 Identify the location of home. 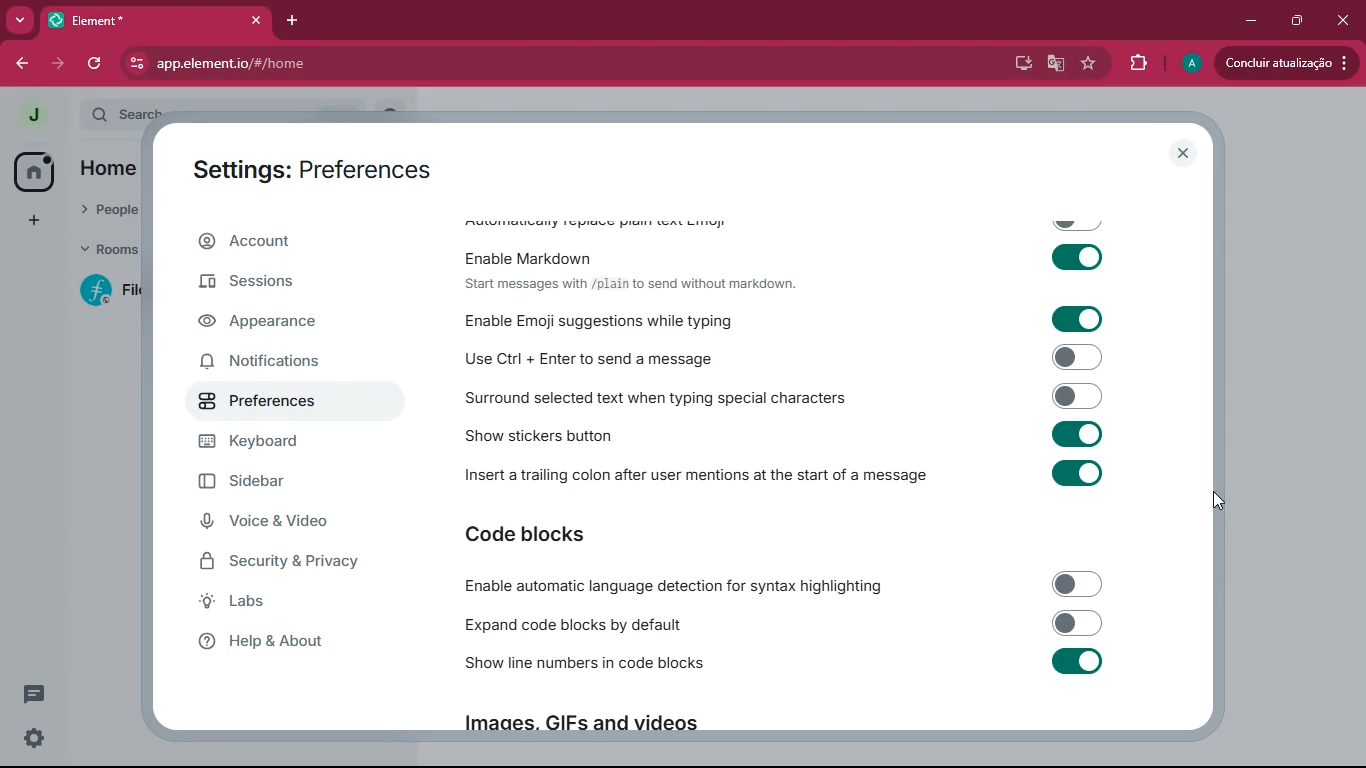
(33, 172).